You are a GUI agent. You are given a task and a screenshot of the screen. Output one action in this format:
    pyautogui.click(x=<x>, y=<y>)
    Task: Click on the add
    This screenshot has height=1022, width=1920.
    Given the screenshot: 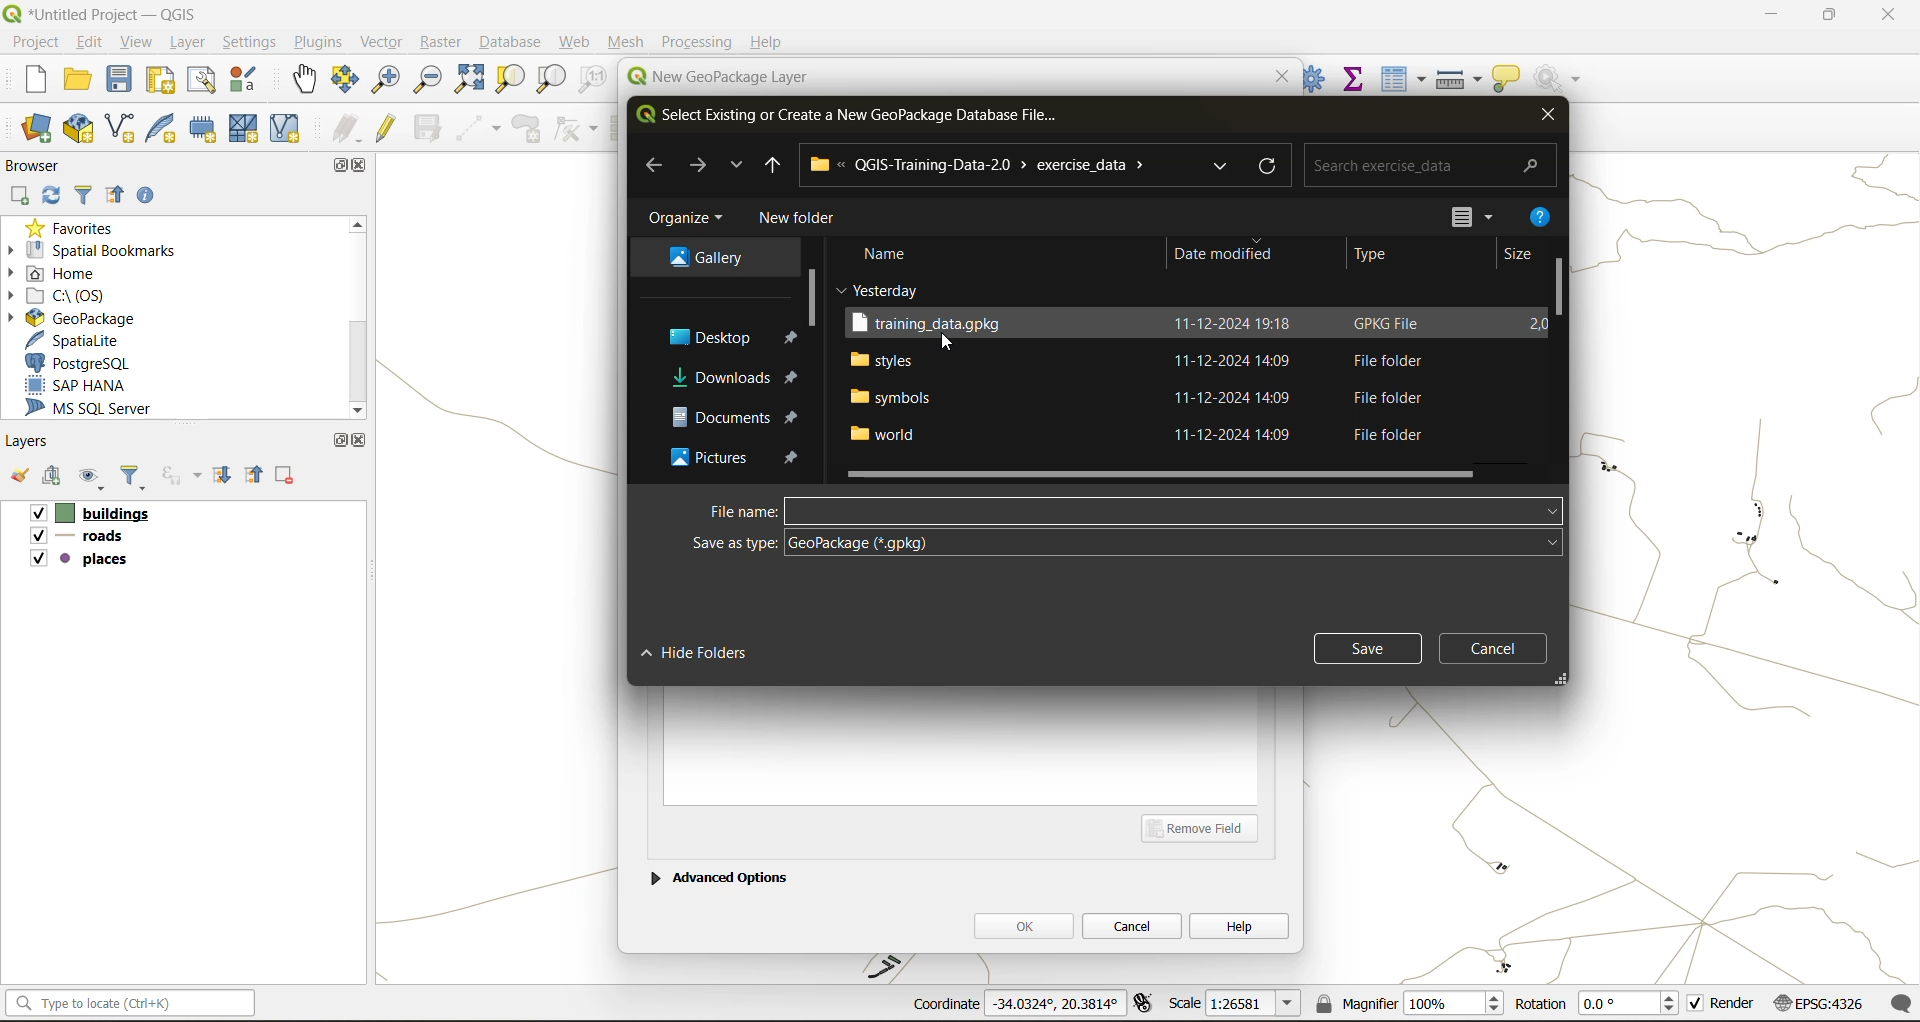 What is the action you would take?
    pyautogui.click(x=21, y=195)
    